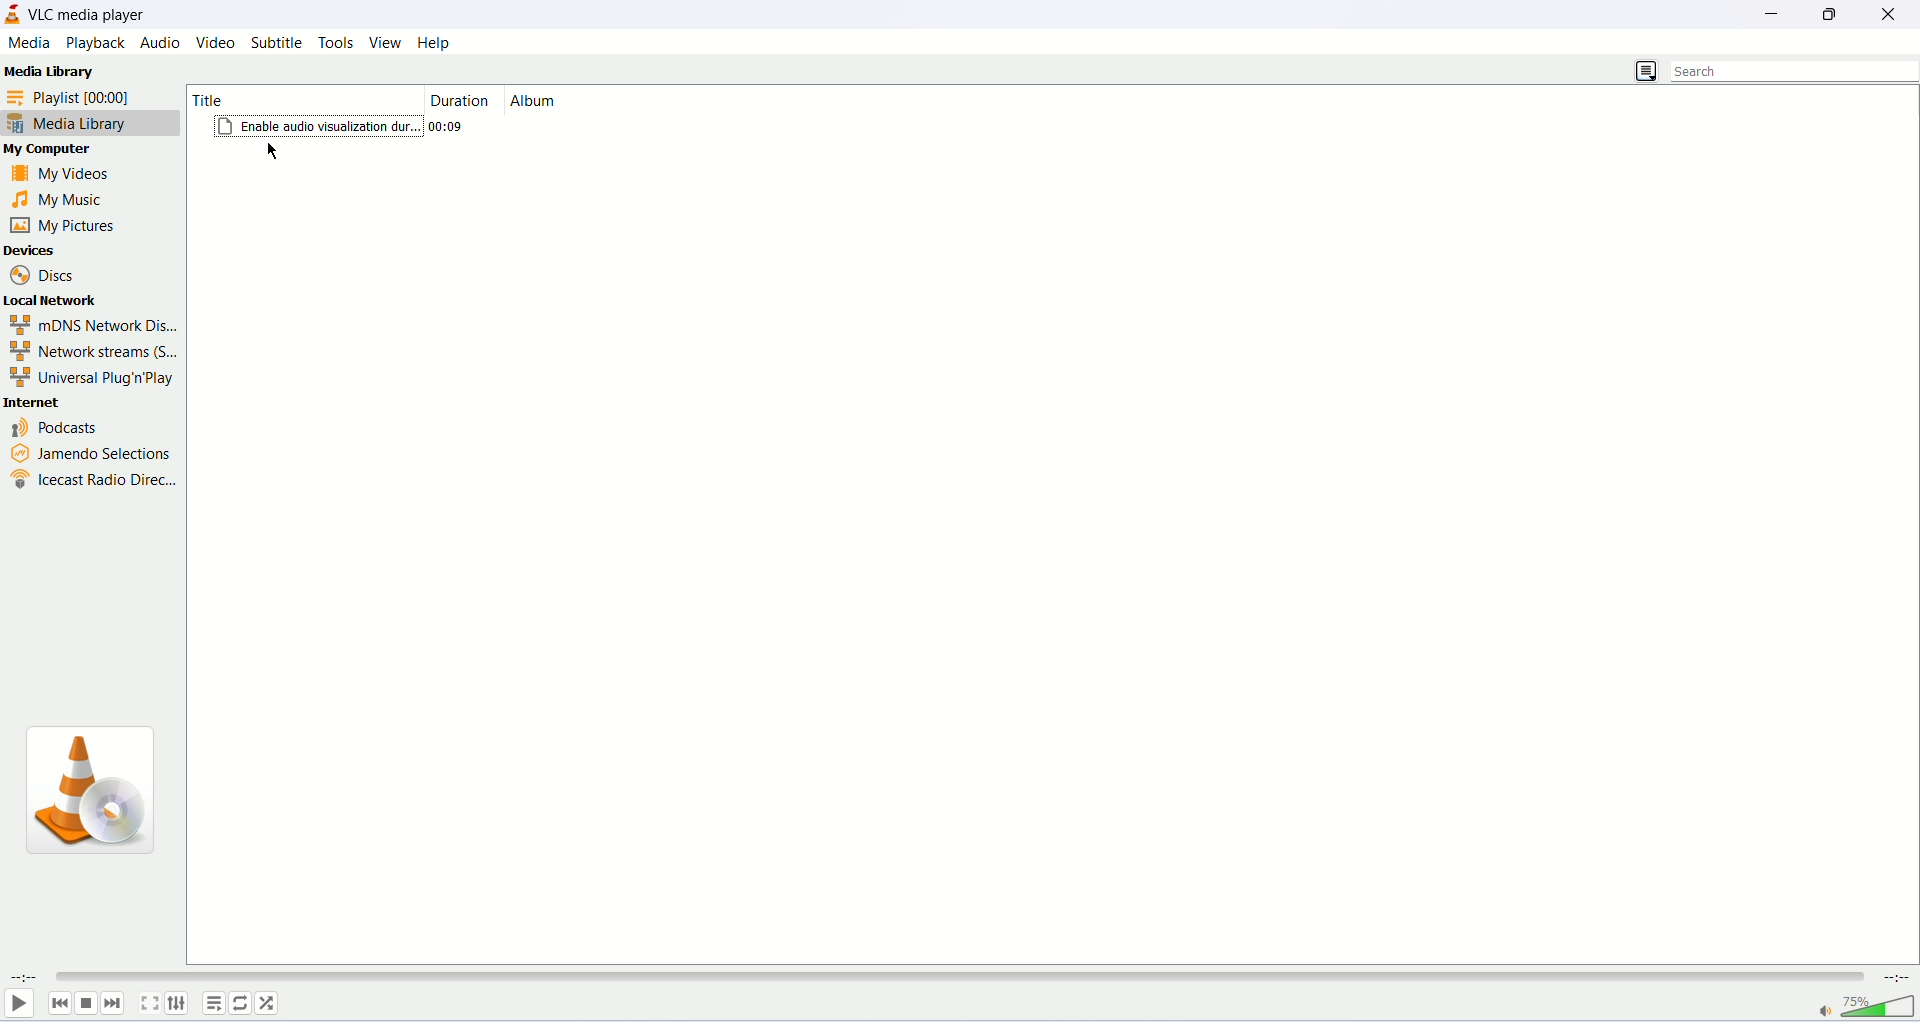 This screenshot has width=1920, height=1022. Describe the element at coordinates (160, 42) in the screenshot. I see `audio` at that location.